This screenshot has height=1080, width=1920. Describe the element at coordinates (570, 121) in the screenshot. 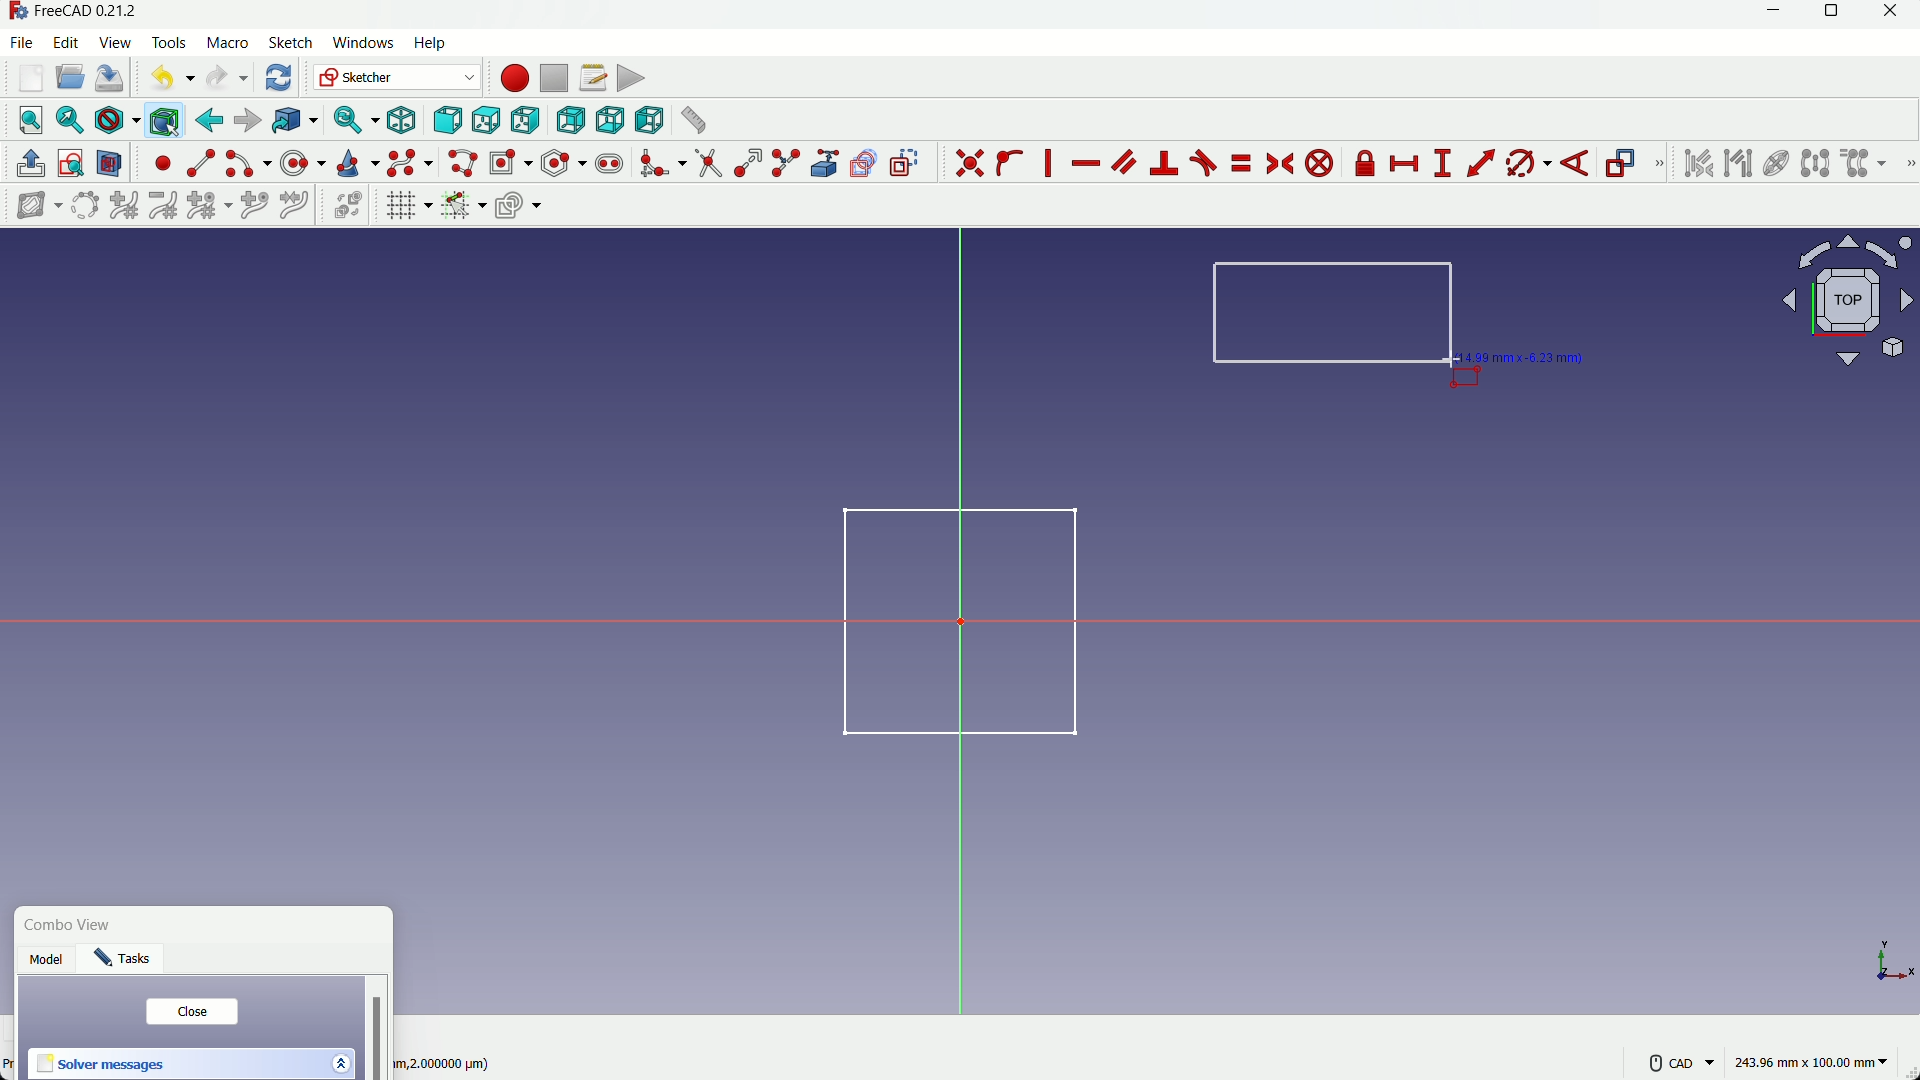

I see `back view` at that location.